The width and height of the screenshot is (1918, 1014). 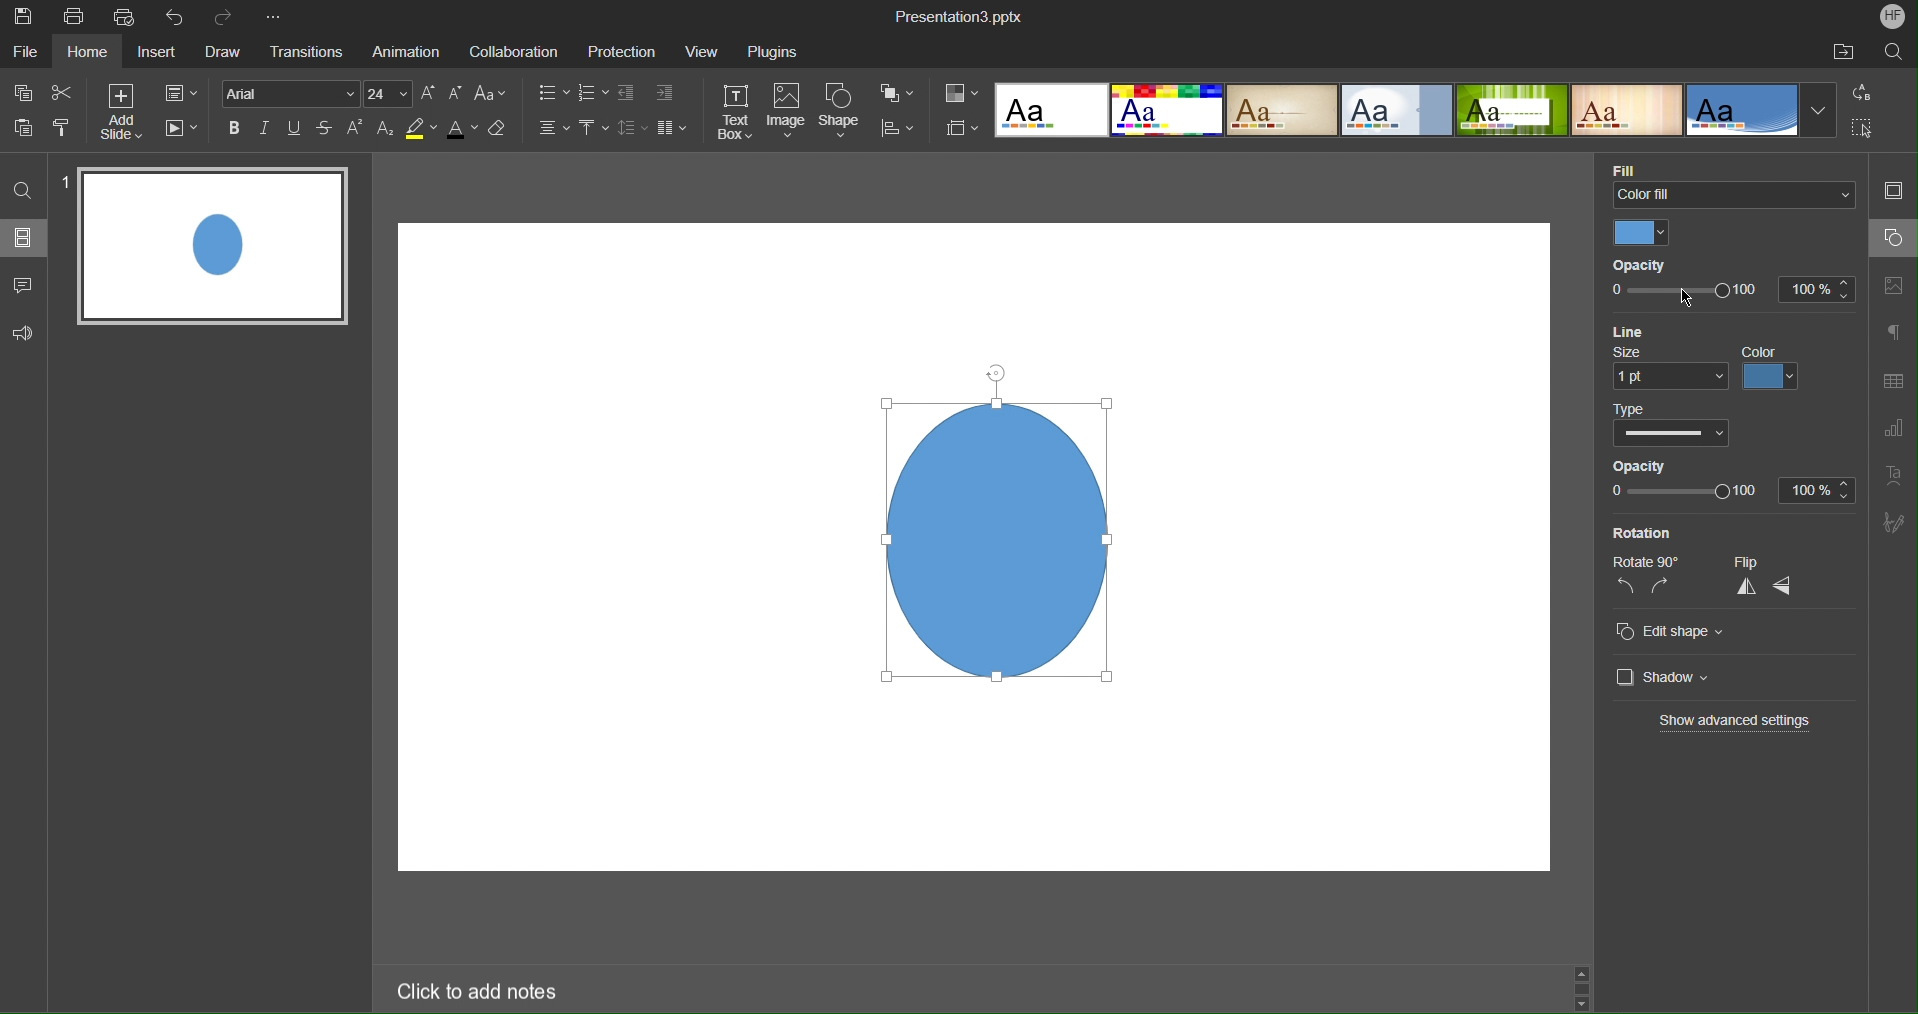 What do you see at coordinates (1728, 482) in the screenshot?
I see `Opacity` at bounding box center [1728, 482].